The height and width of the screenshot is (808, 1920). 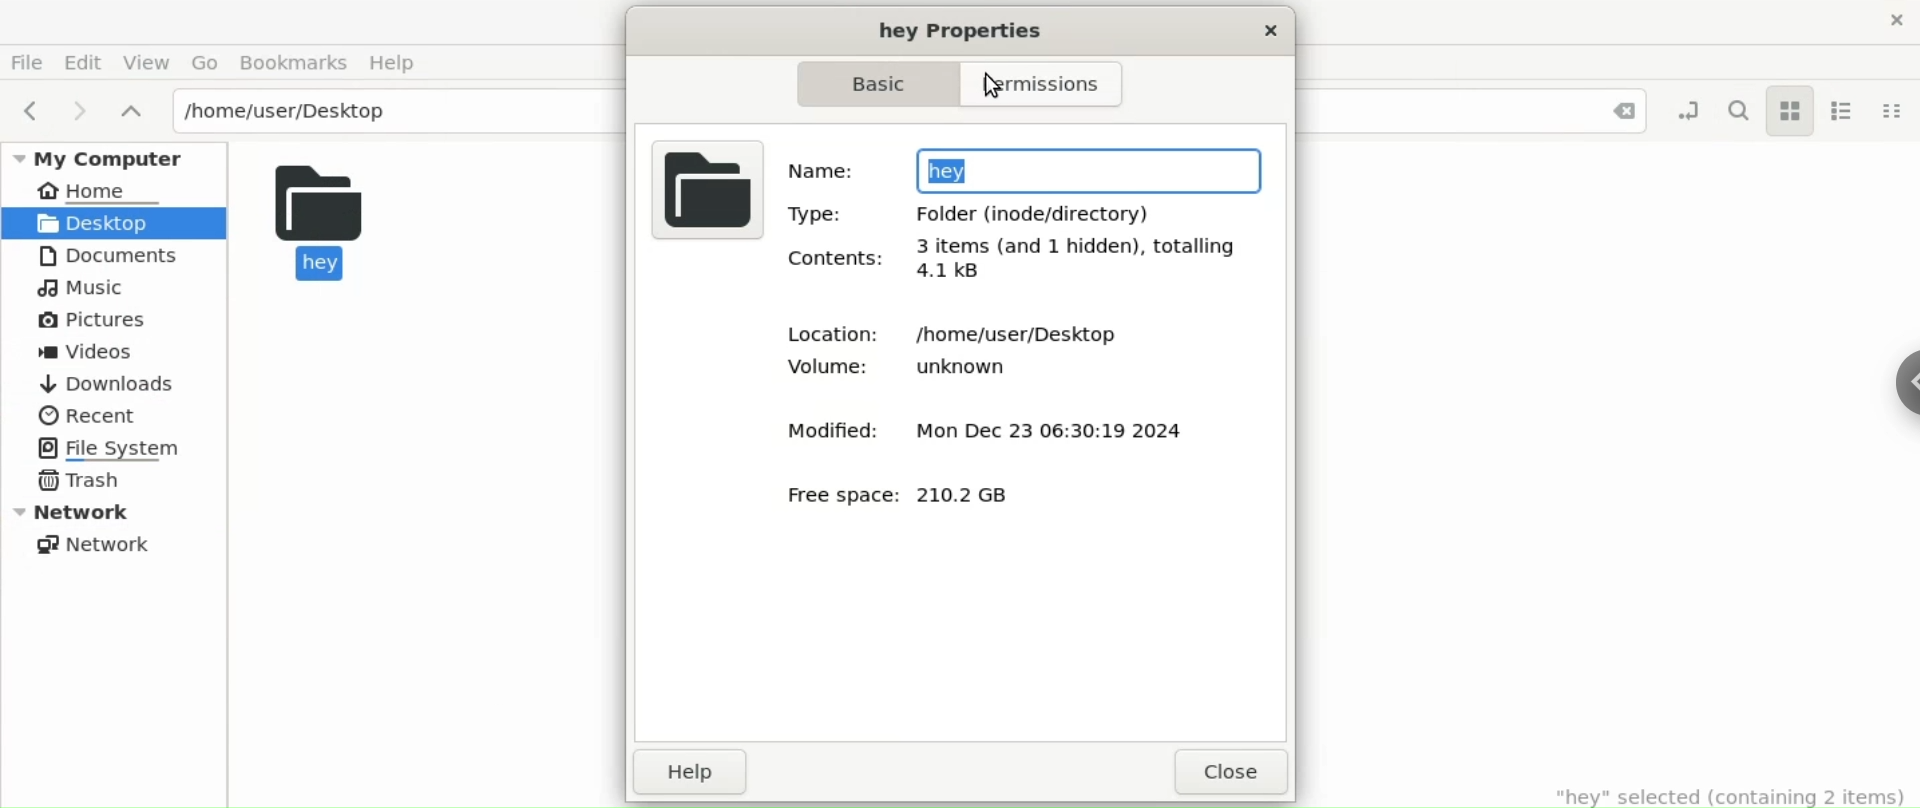 What do you see at coordinates (1897, 113) in the screenshot?
I see `compact view` at bounding box center [1897, 113].